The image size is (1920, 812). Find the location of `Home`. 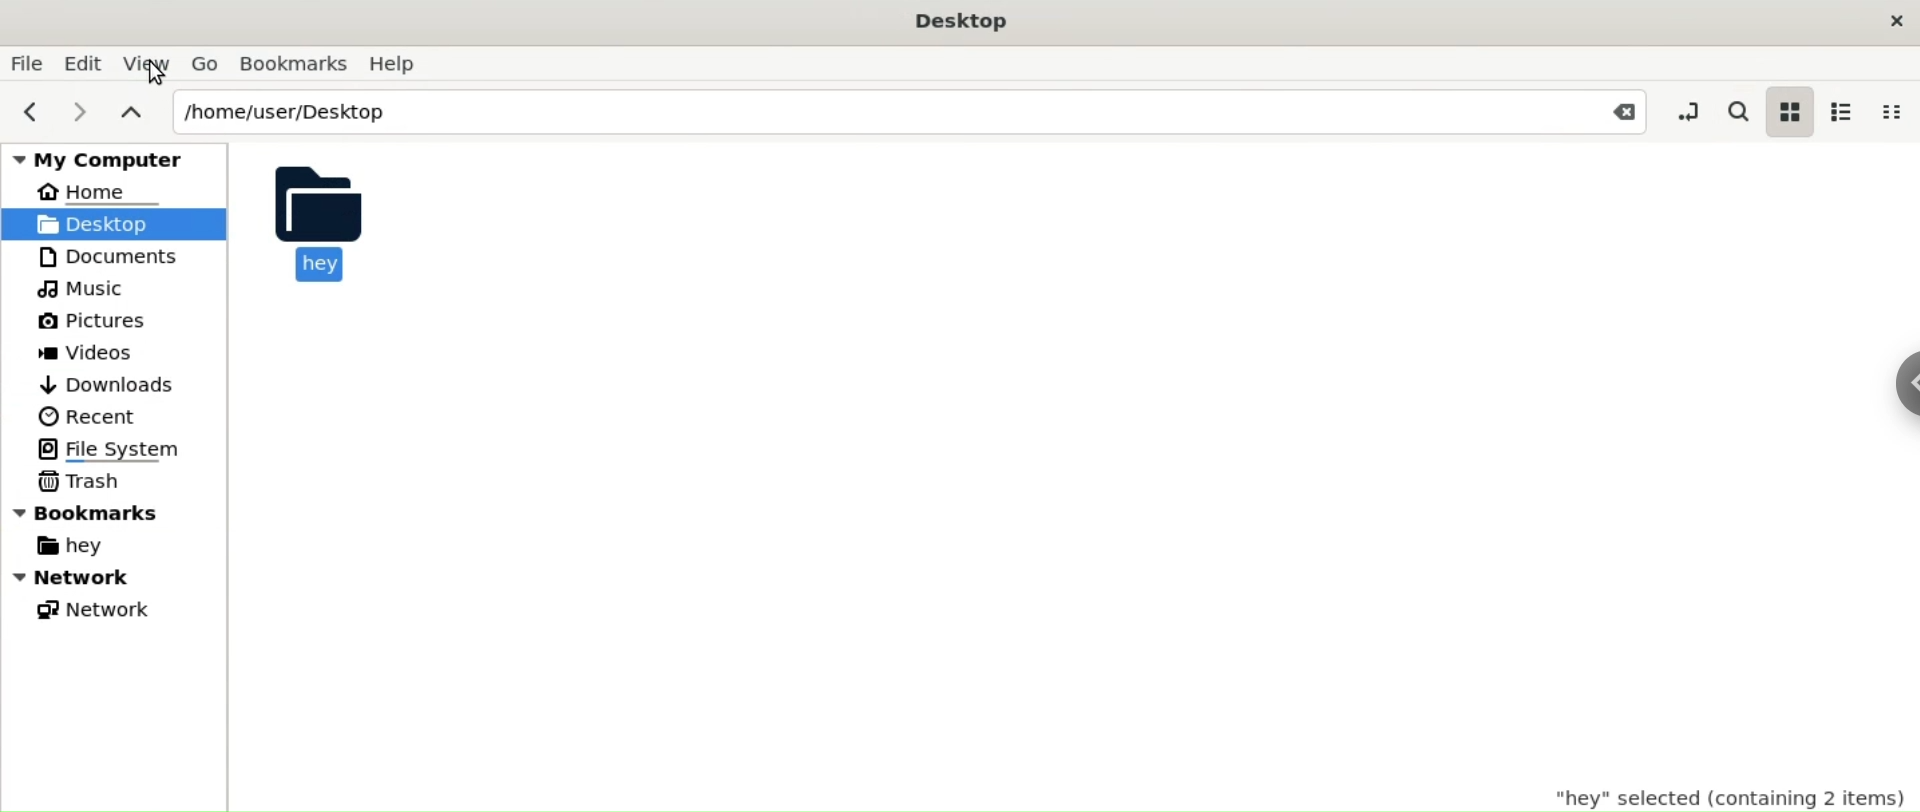

Home is located at coordinates (98, 191).